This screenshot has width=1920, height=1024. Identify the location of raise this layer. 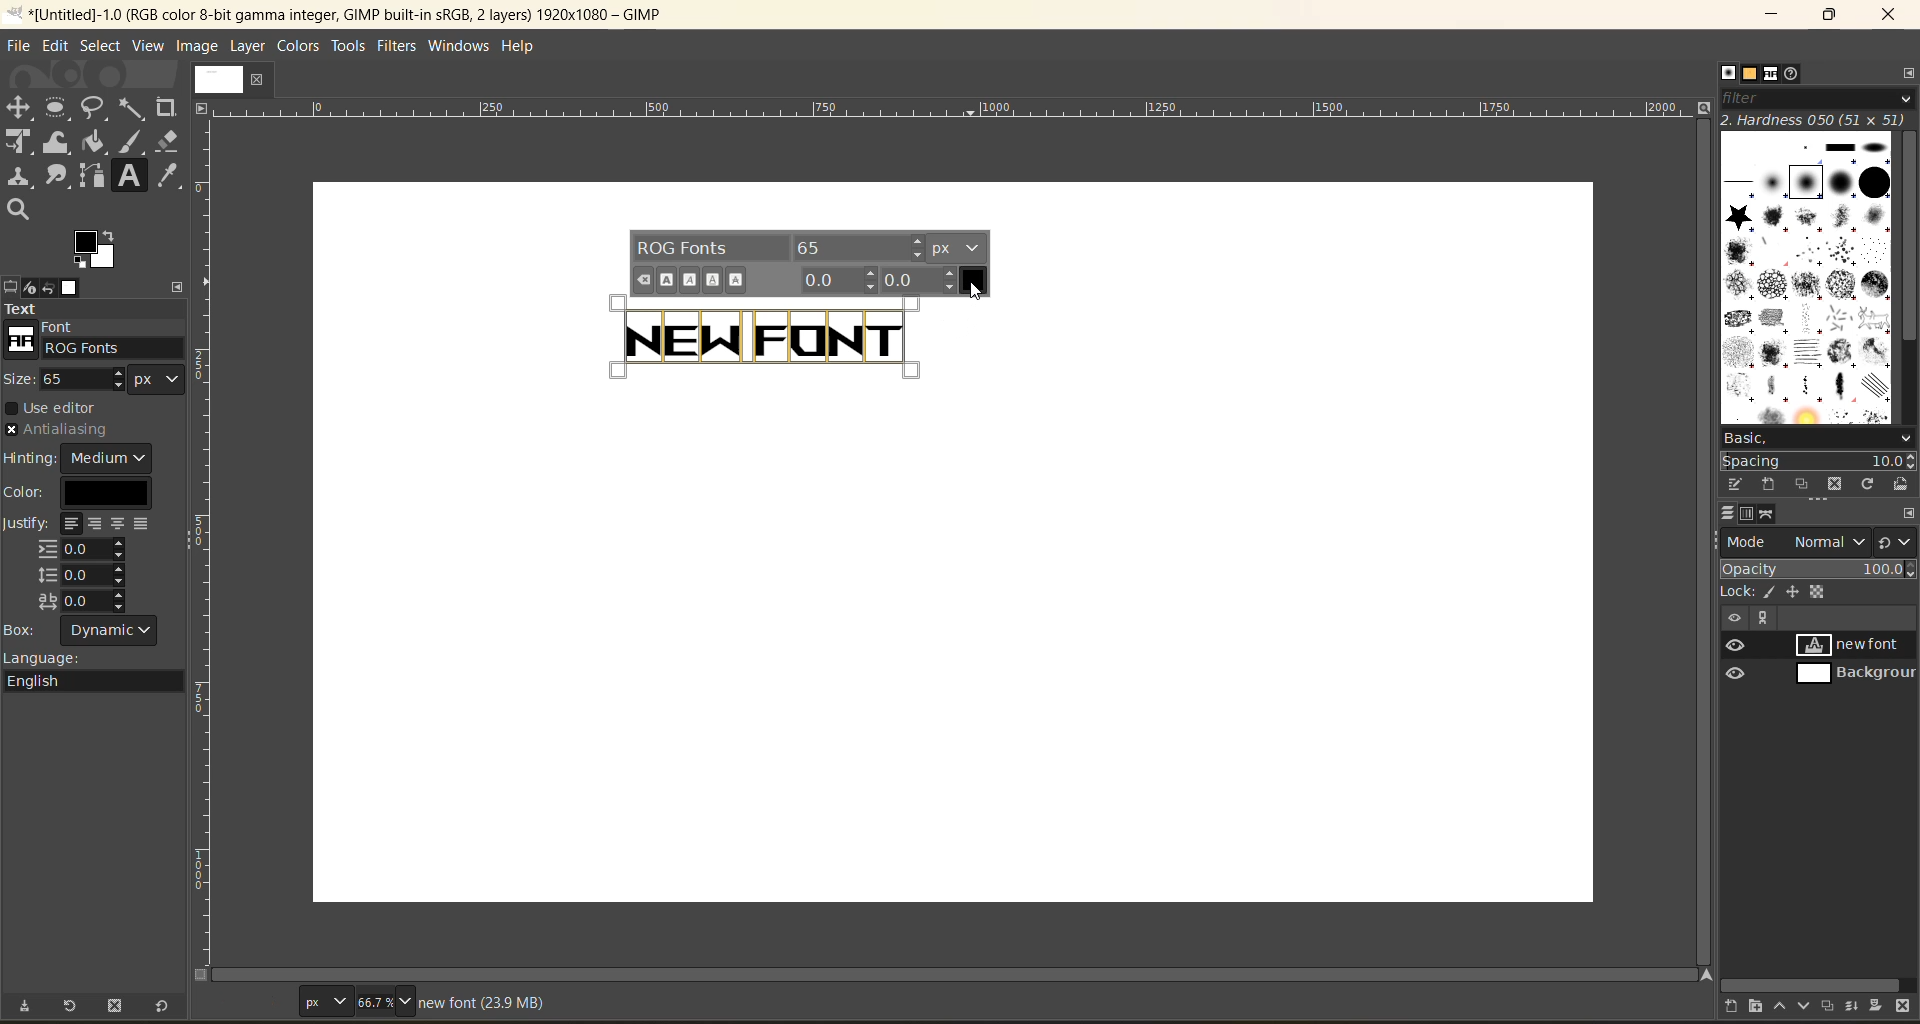
(1785, 1004).